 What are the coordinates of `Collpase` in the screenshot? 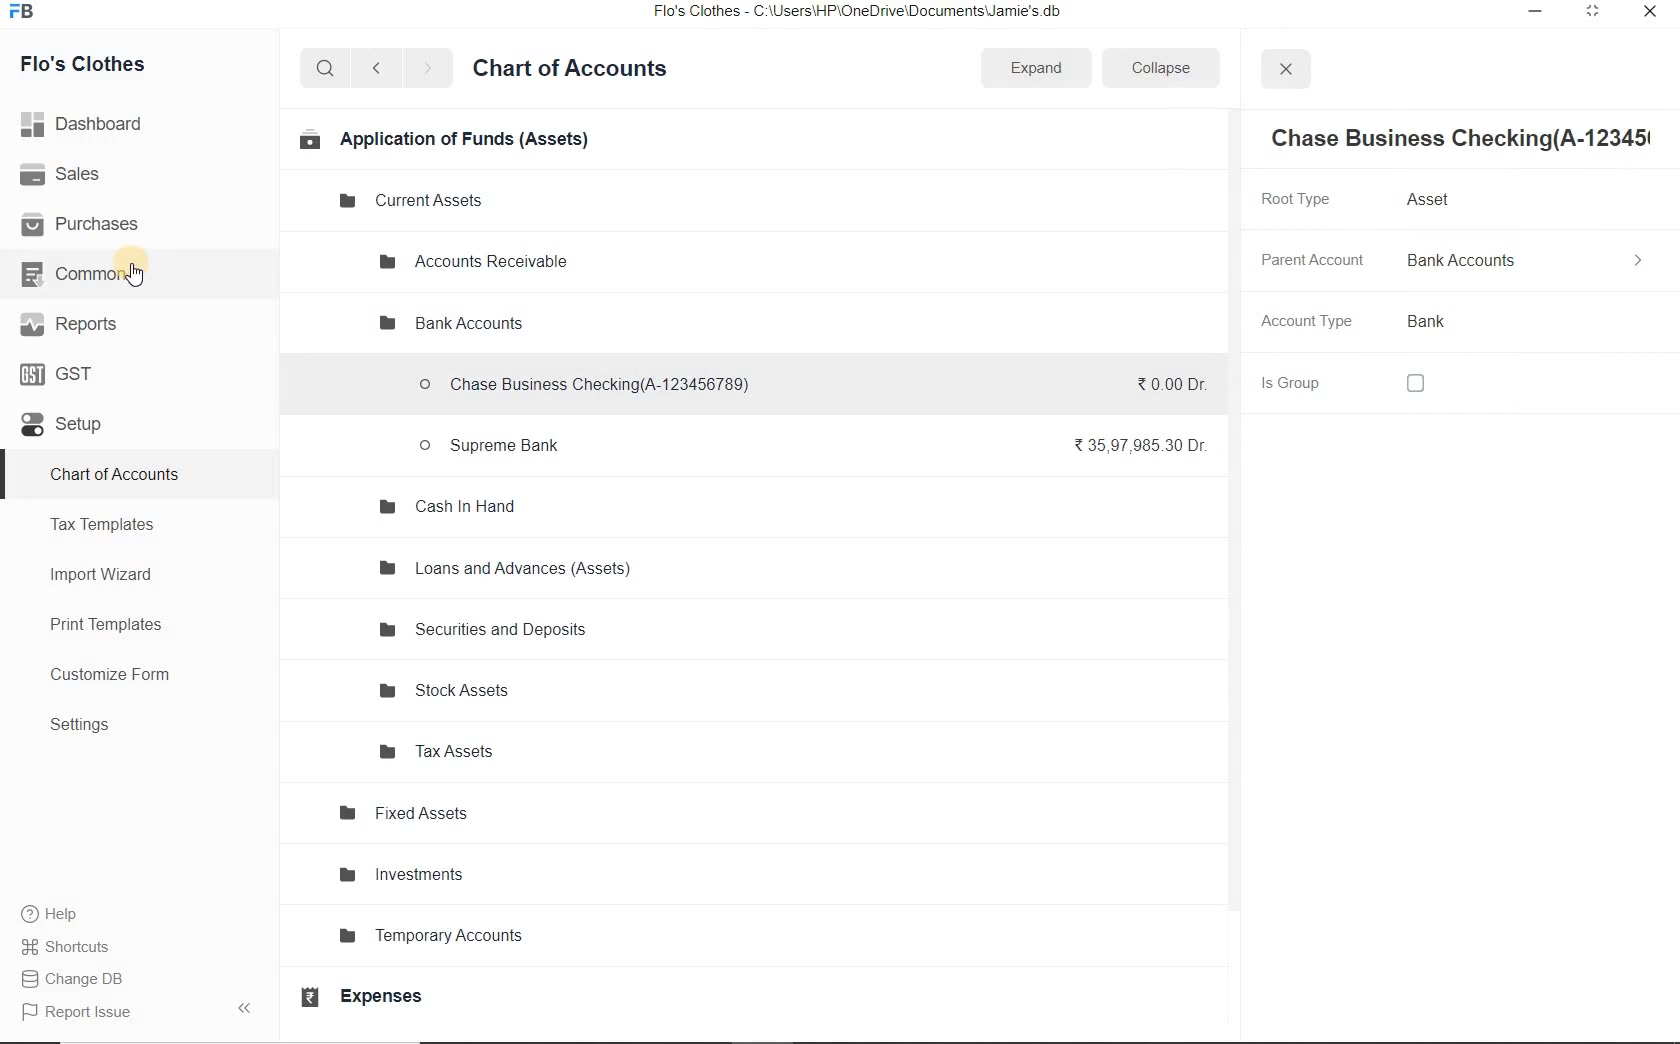 It's located at (244, 1007).